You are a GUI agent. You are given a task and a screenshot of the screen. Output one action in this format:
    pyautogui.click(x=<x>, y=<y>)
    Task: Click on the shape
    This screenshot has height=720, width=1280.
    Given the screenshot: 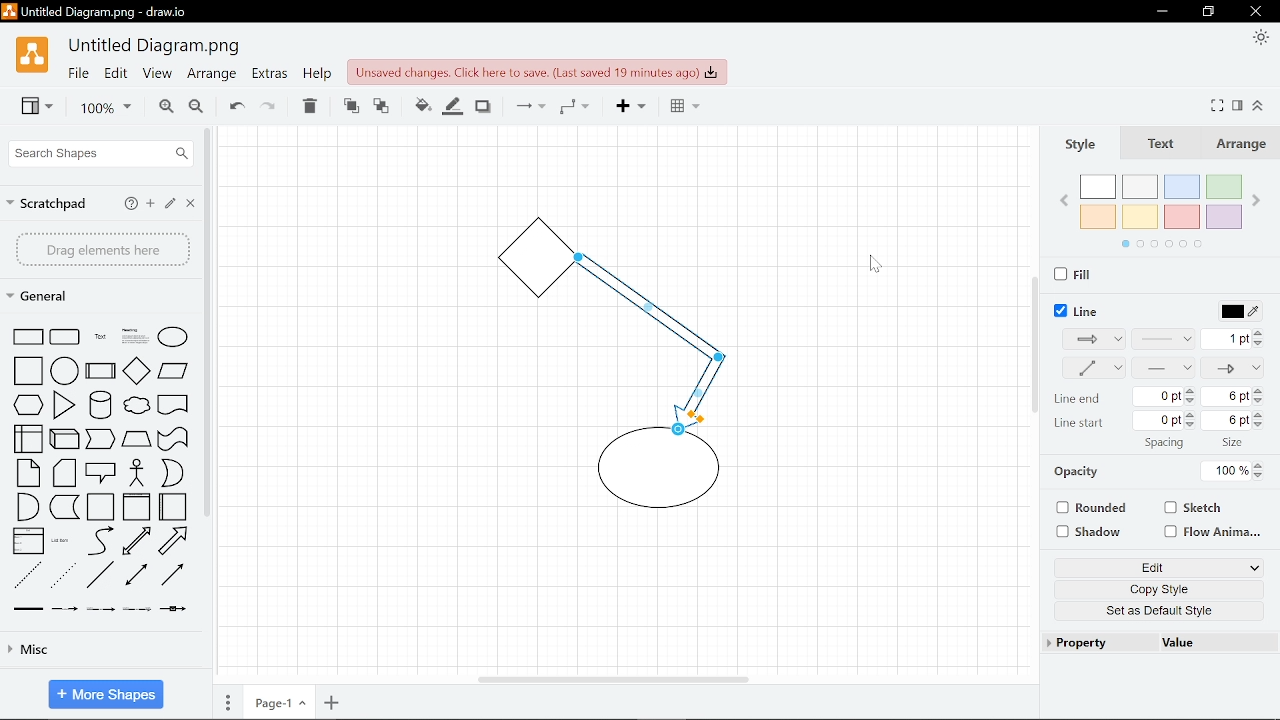 What is the action you would take?
    pyautogui.click(x=28, y=507)
    